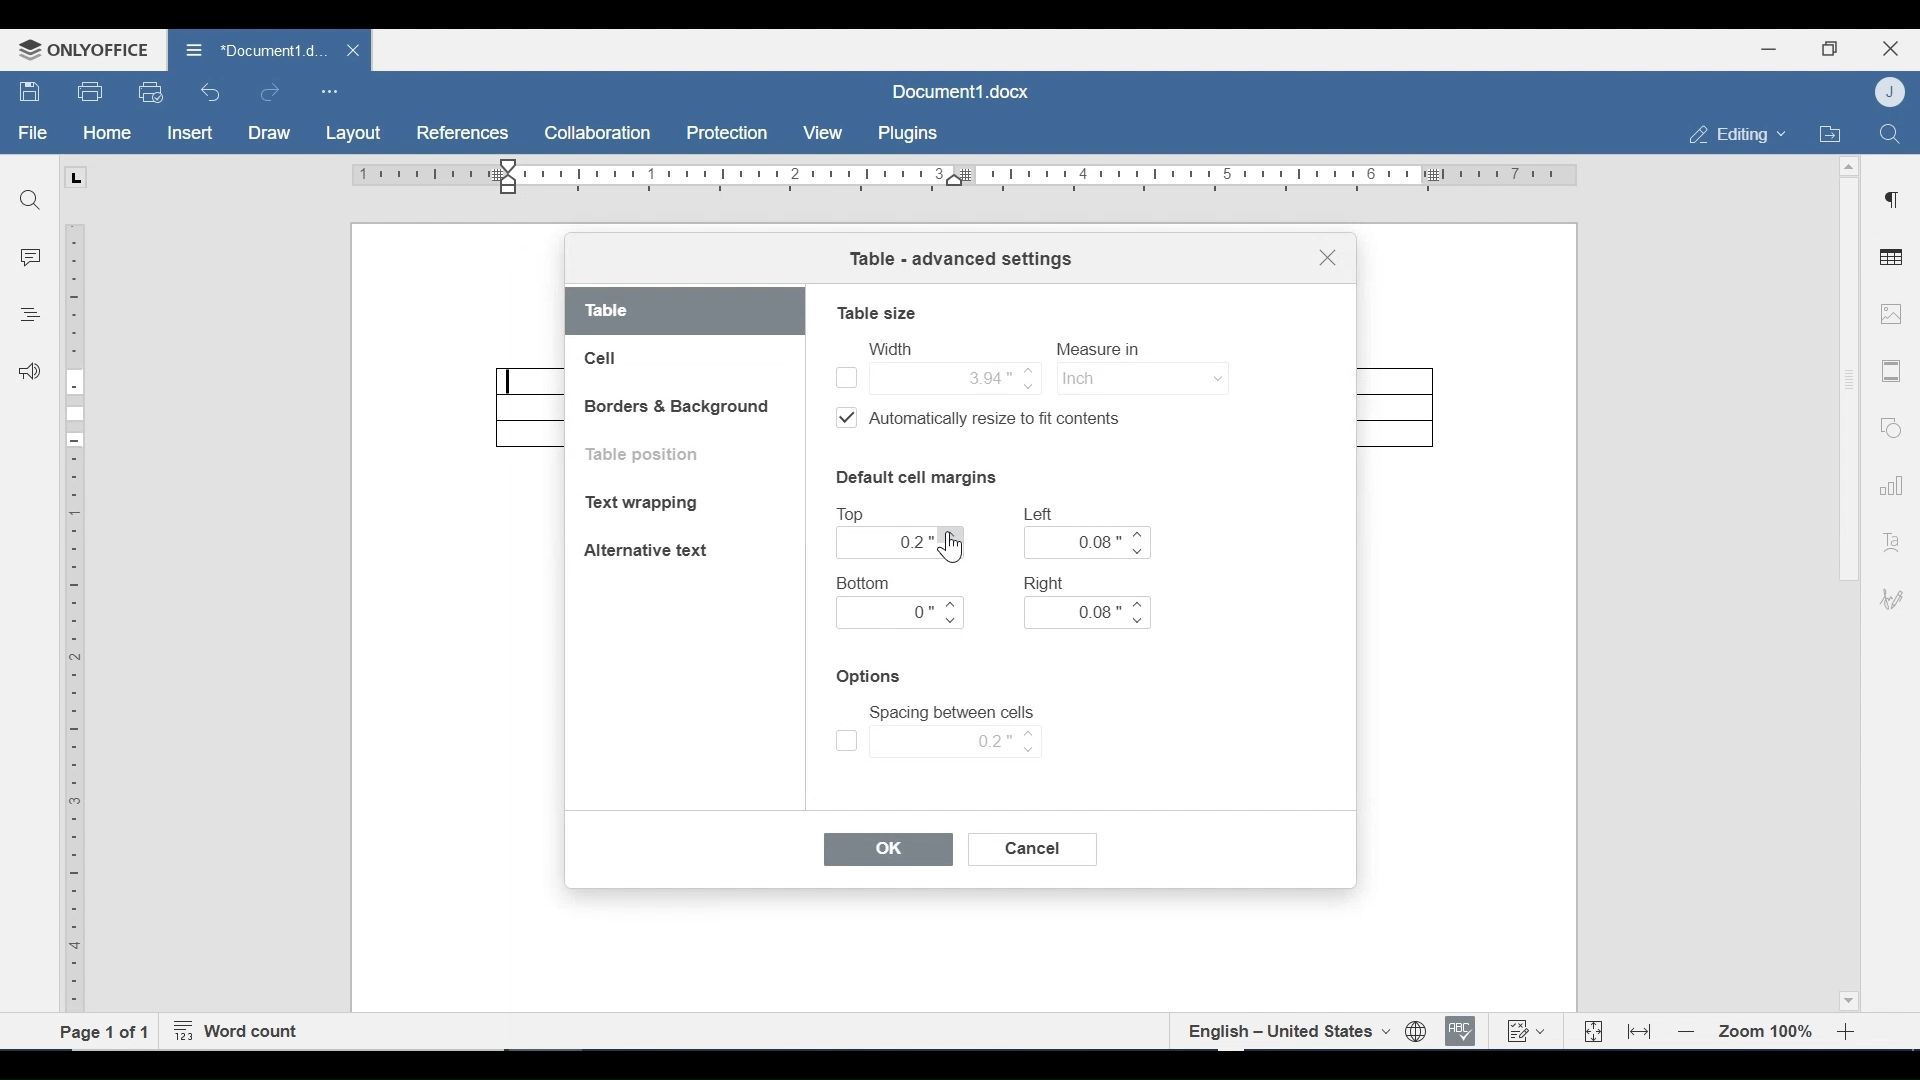  Describe the element at coordinates (1891, 313) in the screenshot. I see `image` at that location.